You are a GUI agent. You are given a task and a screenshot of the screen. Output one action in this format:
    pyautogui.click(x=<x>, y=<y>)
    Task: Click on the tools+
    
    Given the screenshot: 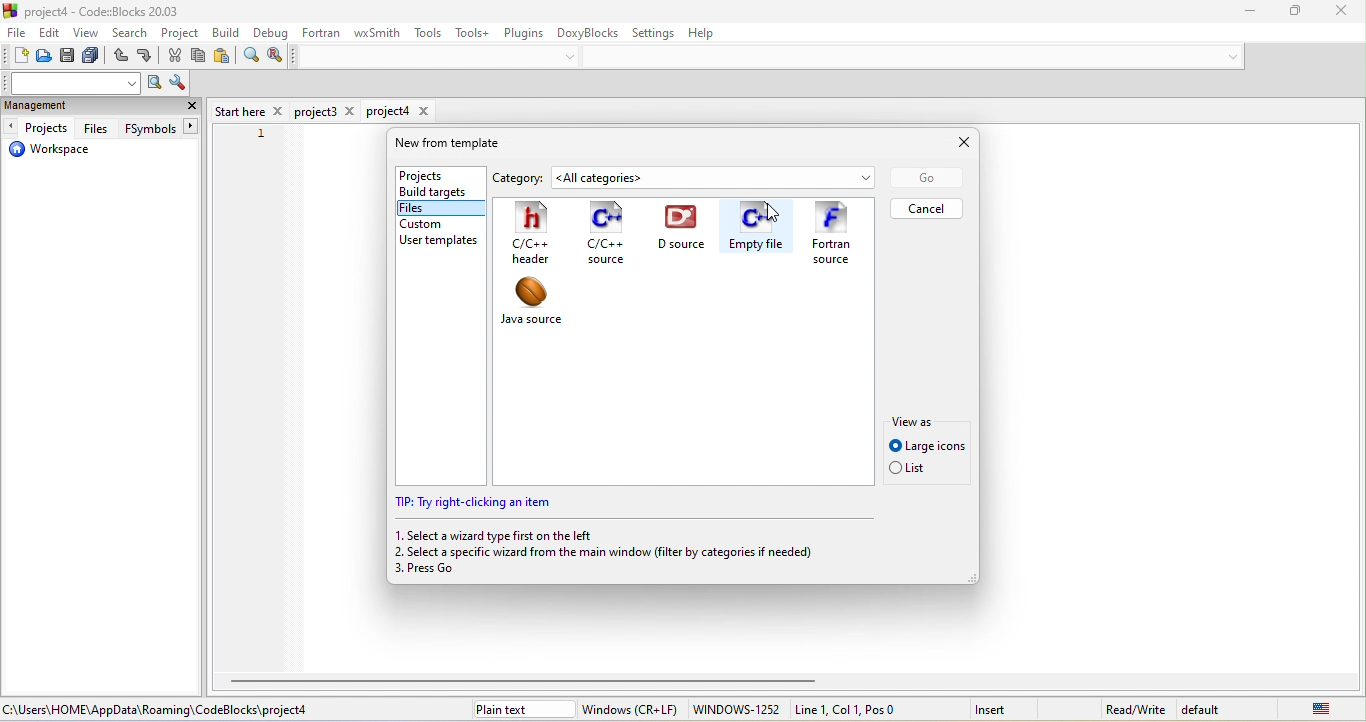 What is the action you would take?
    pyautogui.click(x=471, y=32)
    